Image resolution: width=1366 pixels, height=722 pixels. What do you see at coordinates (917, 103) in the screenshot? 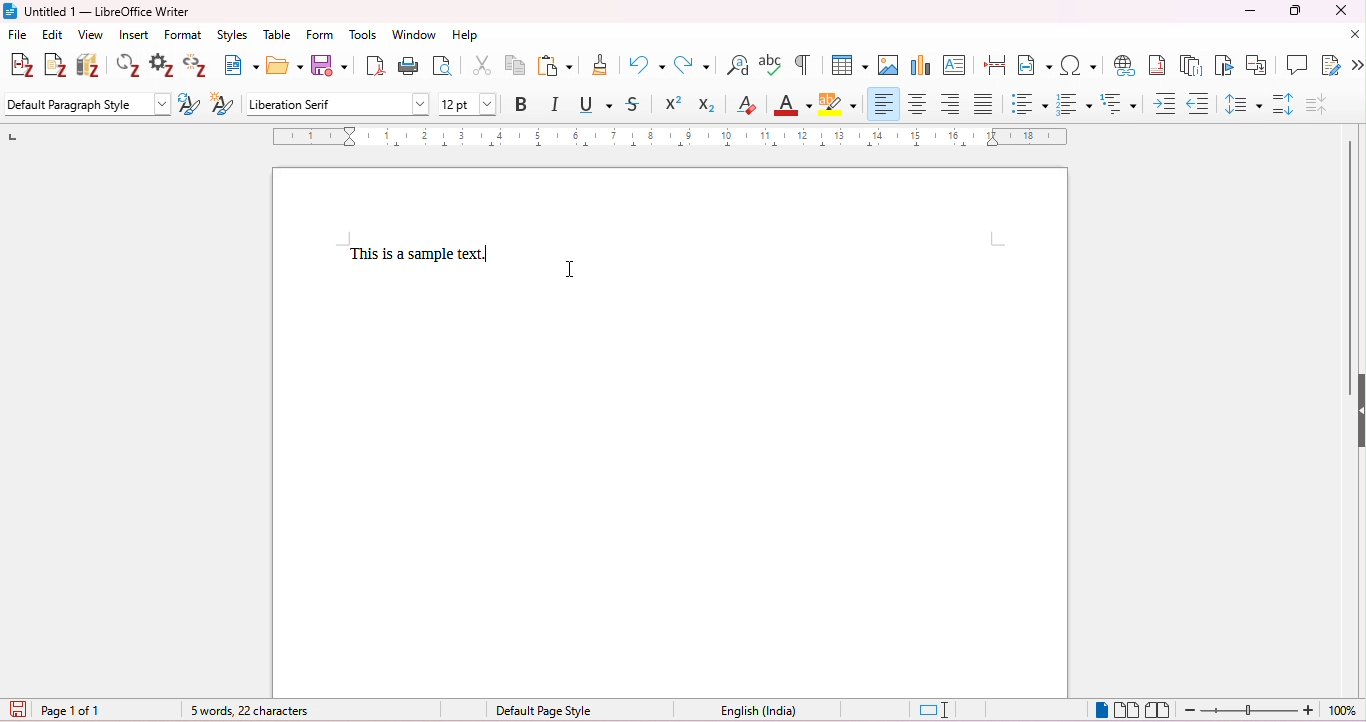
I see `align center` at bounding box center [917, 103].